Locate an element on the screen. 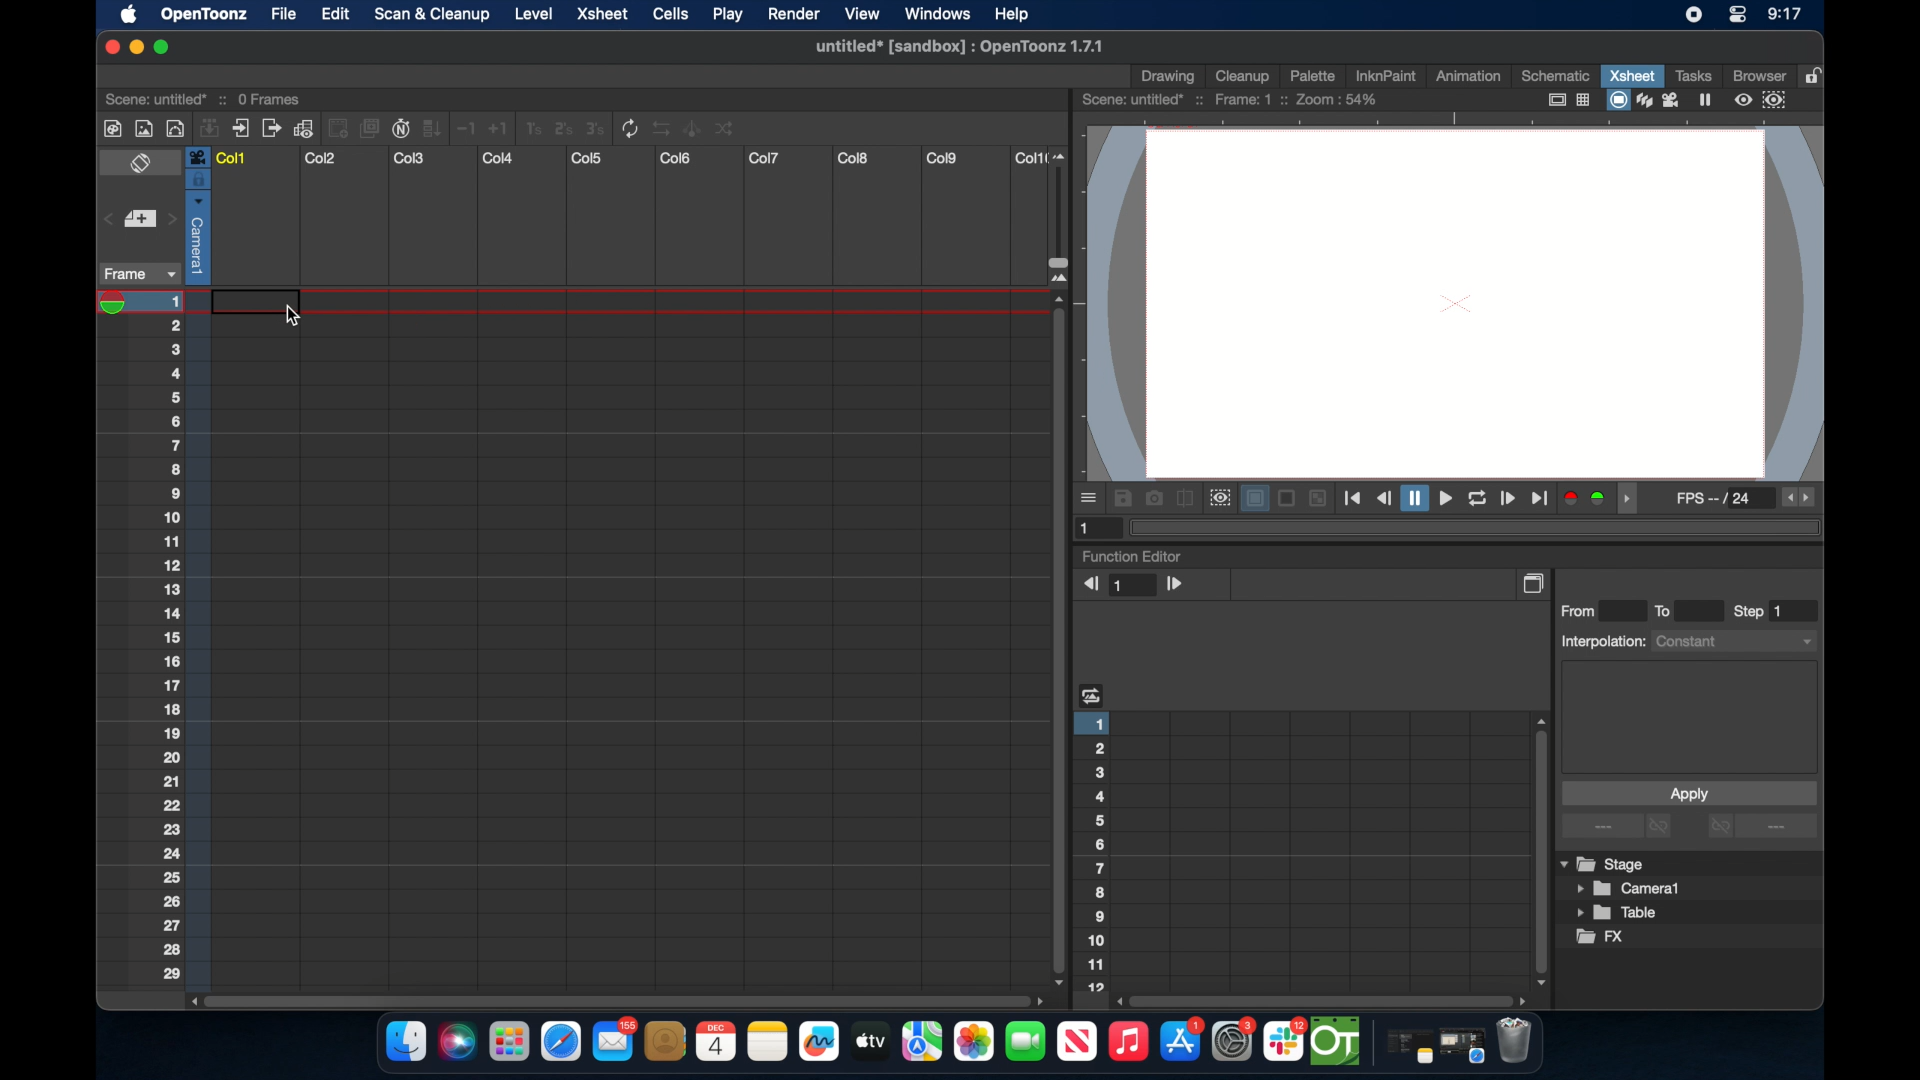  edit is located at coordinates (332, 14).